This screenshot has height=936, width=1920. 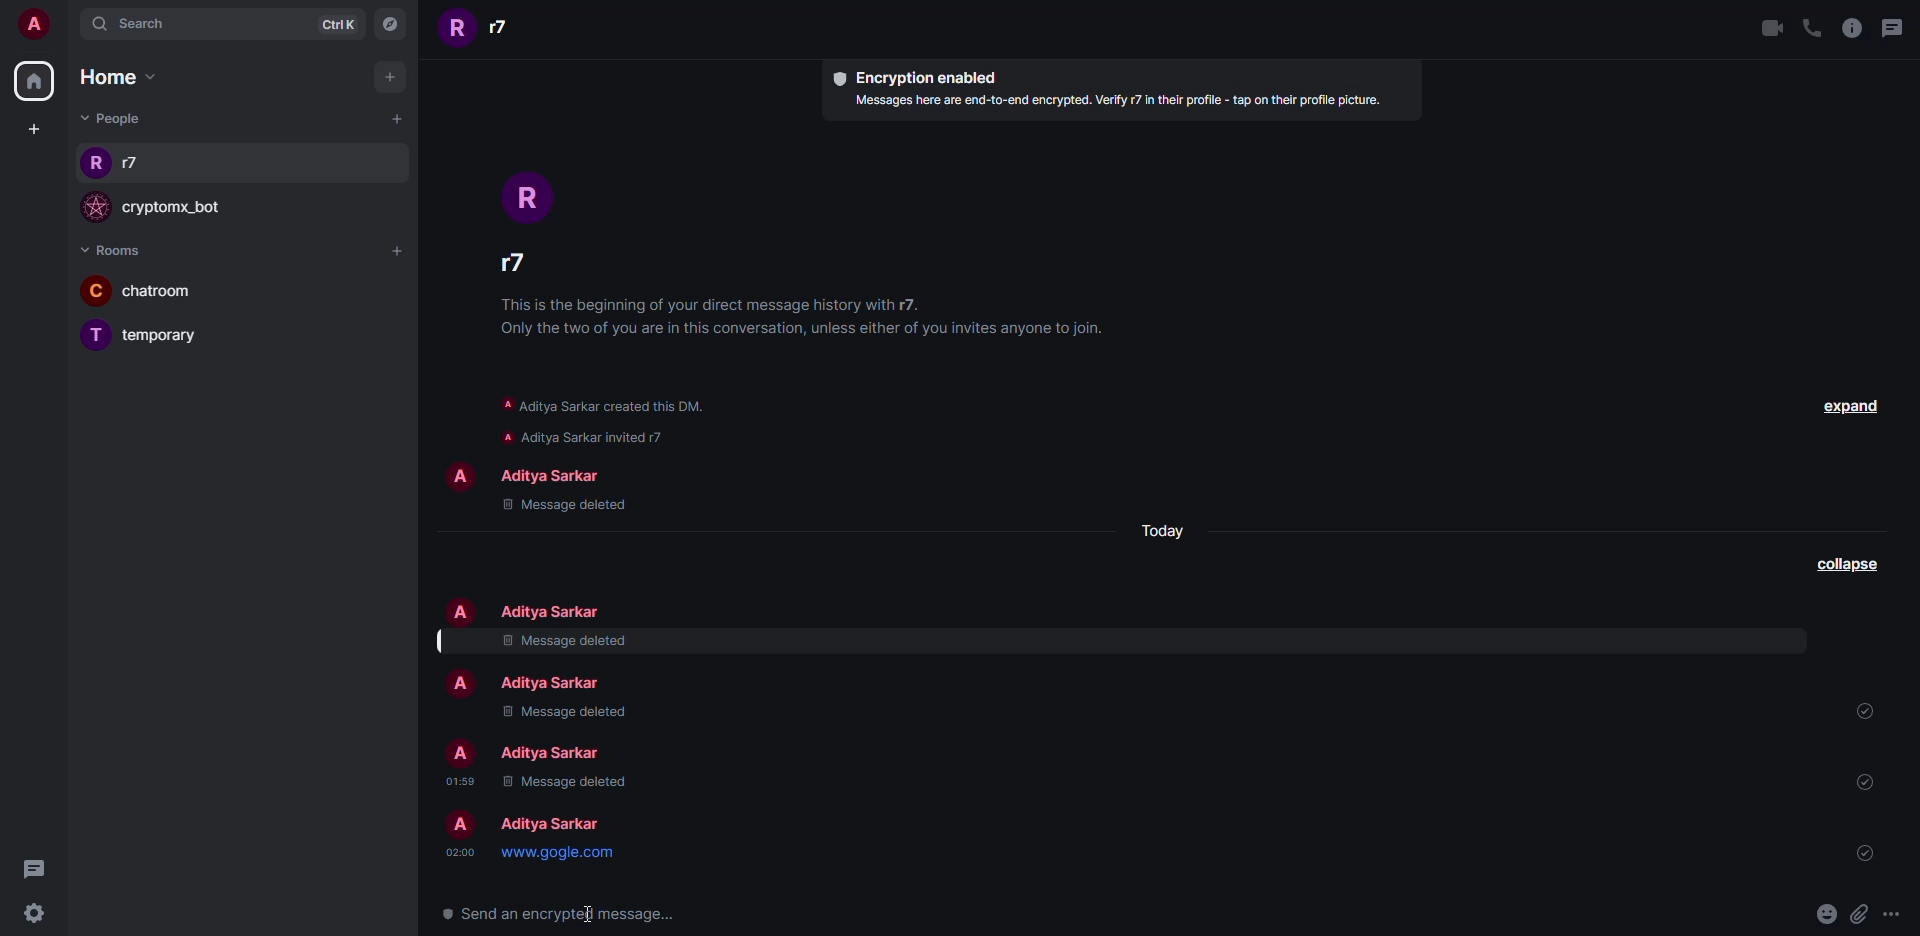 I want to click on bot, so click(x=182, y=210).